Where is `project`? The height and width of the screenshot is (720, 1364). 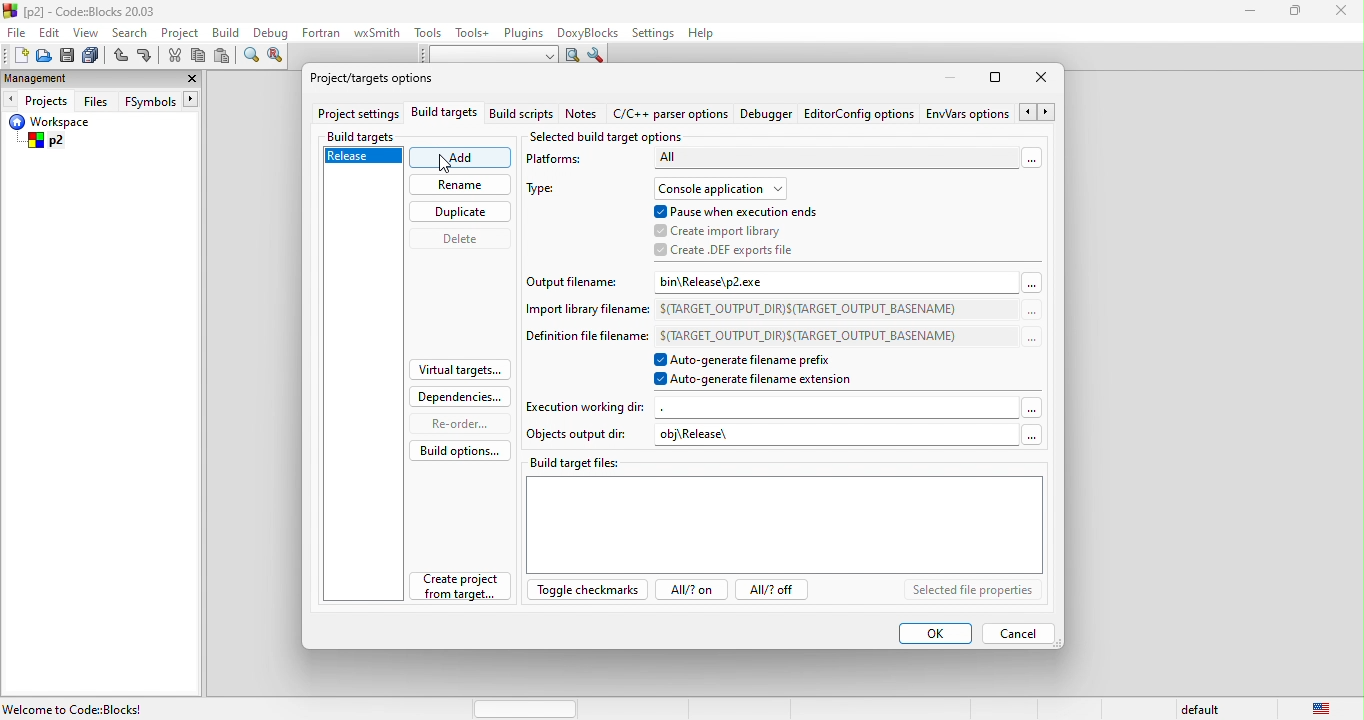 project is located at coordinates (182, 33).